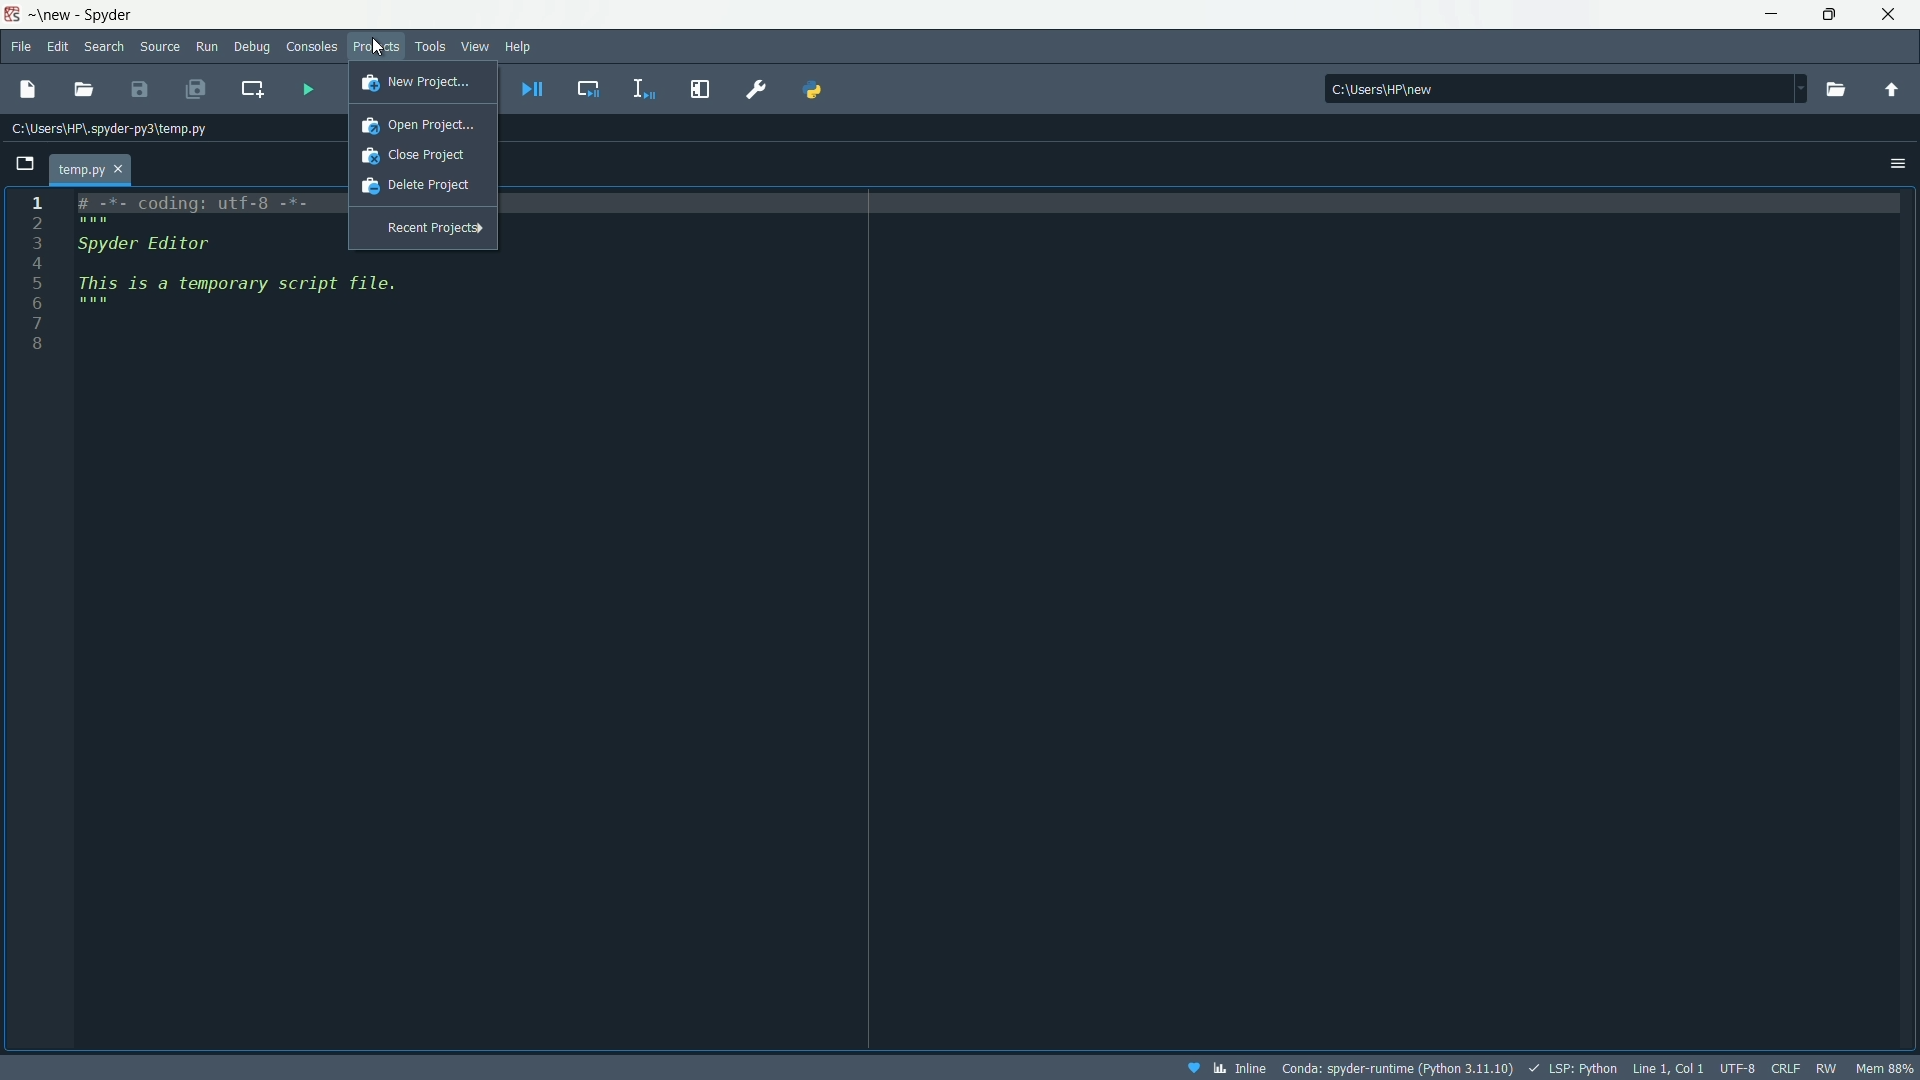  I want to click on C:\Users\HP\new, so click(1369, 86).